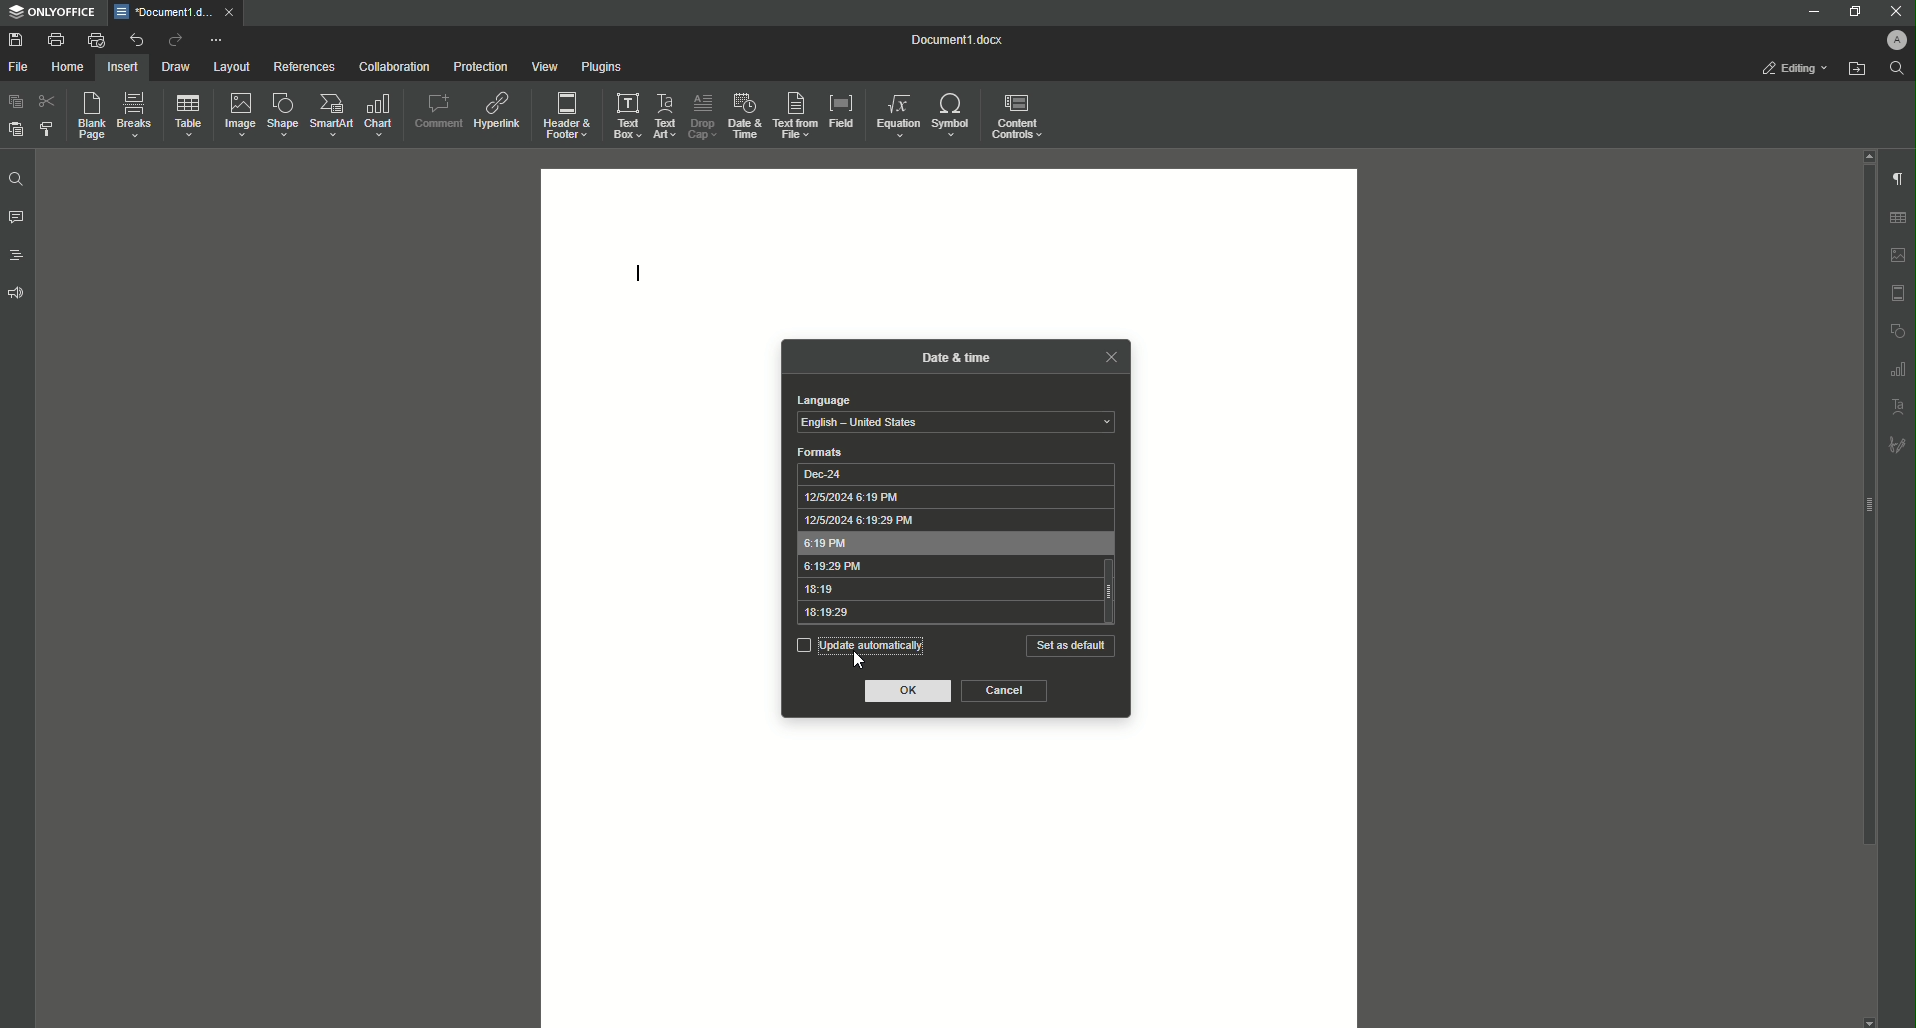 The height and width of the screenshot is (1028, 1916). What do you see at coordinates (953, 116) in the screenshot?
I see `Symbol` at bounding box center [953, 116].